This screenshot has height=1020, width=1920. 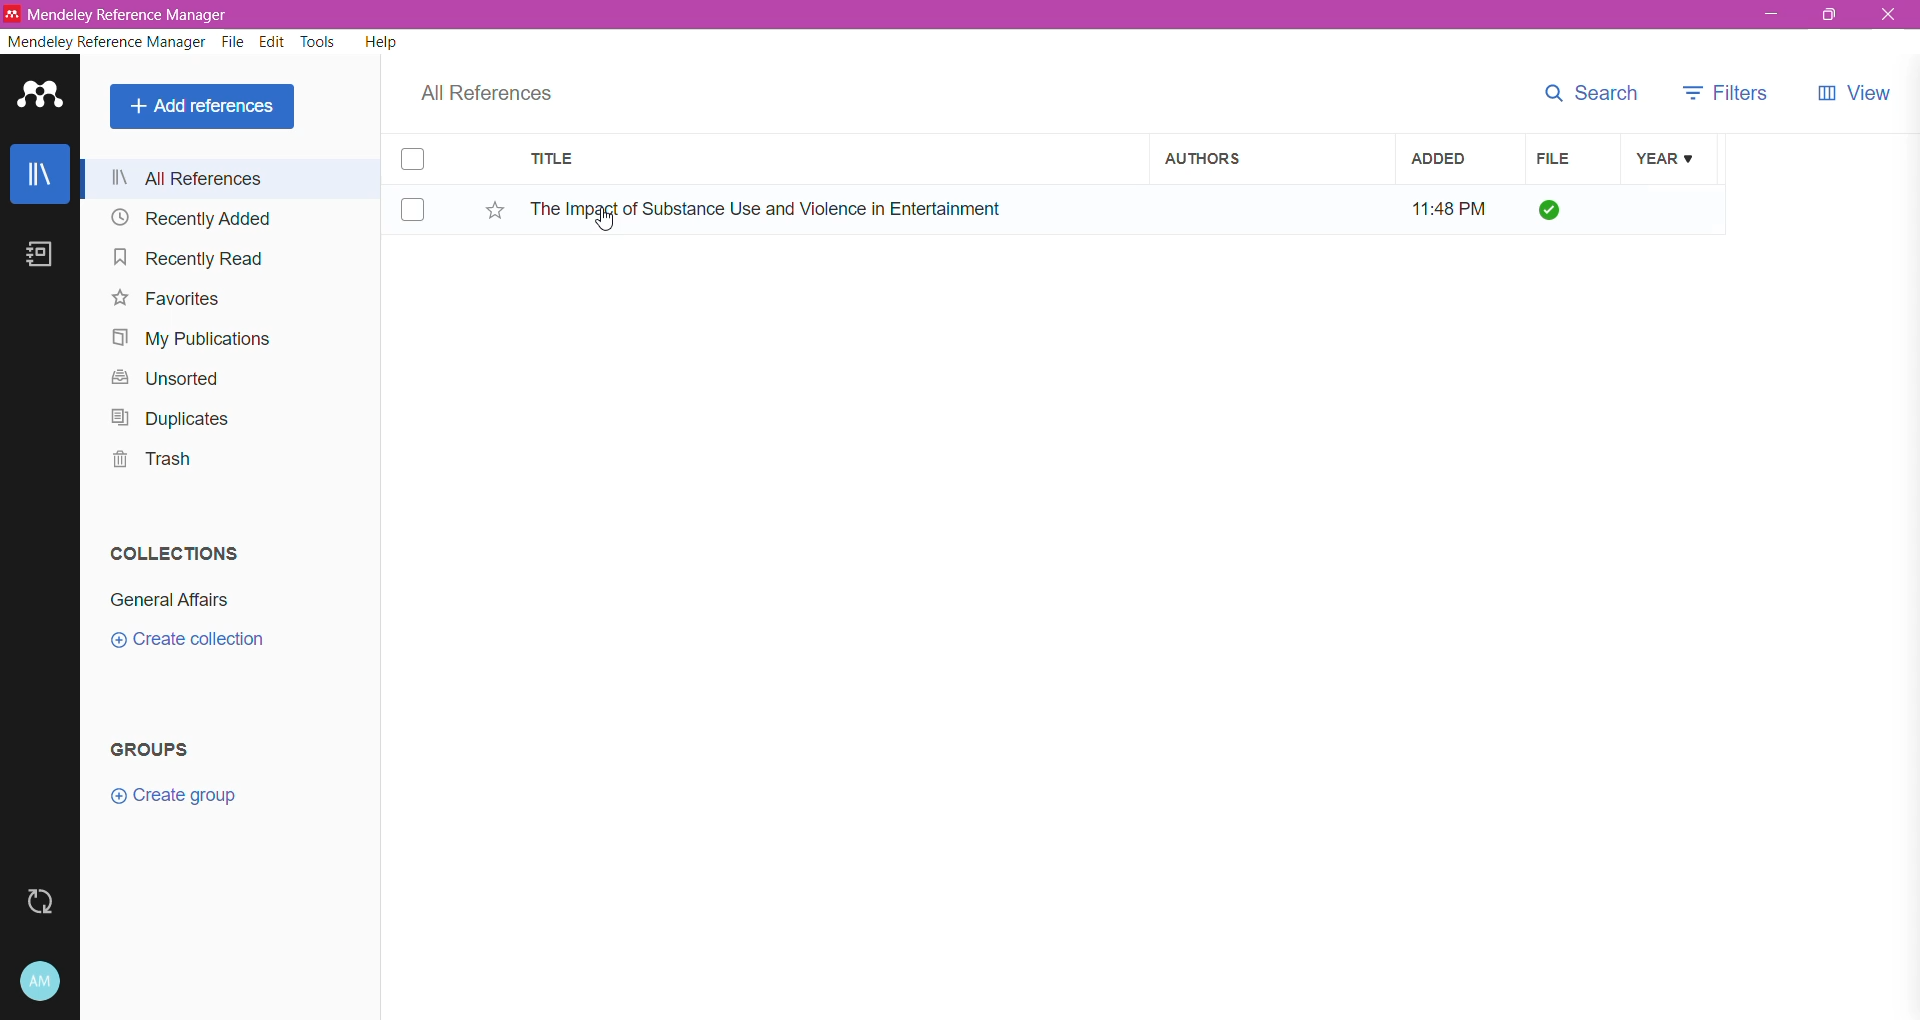 I want to click on Help, so click(x=385, y=42).